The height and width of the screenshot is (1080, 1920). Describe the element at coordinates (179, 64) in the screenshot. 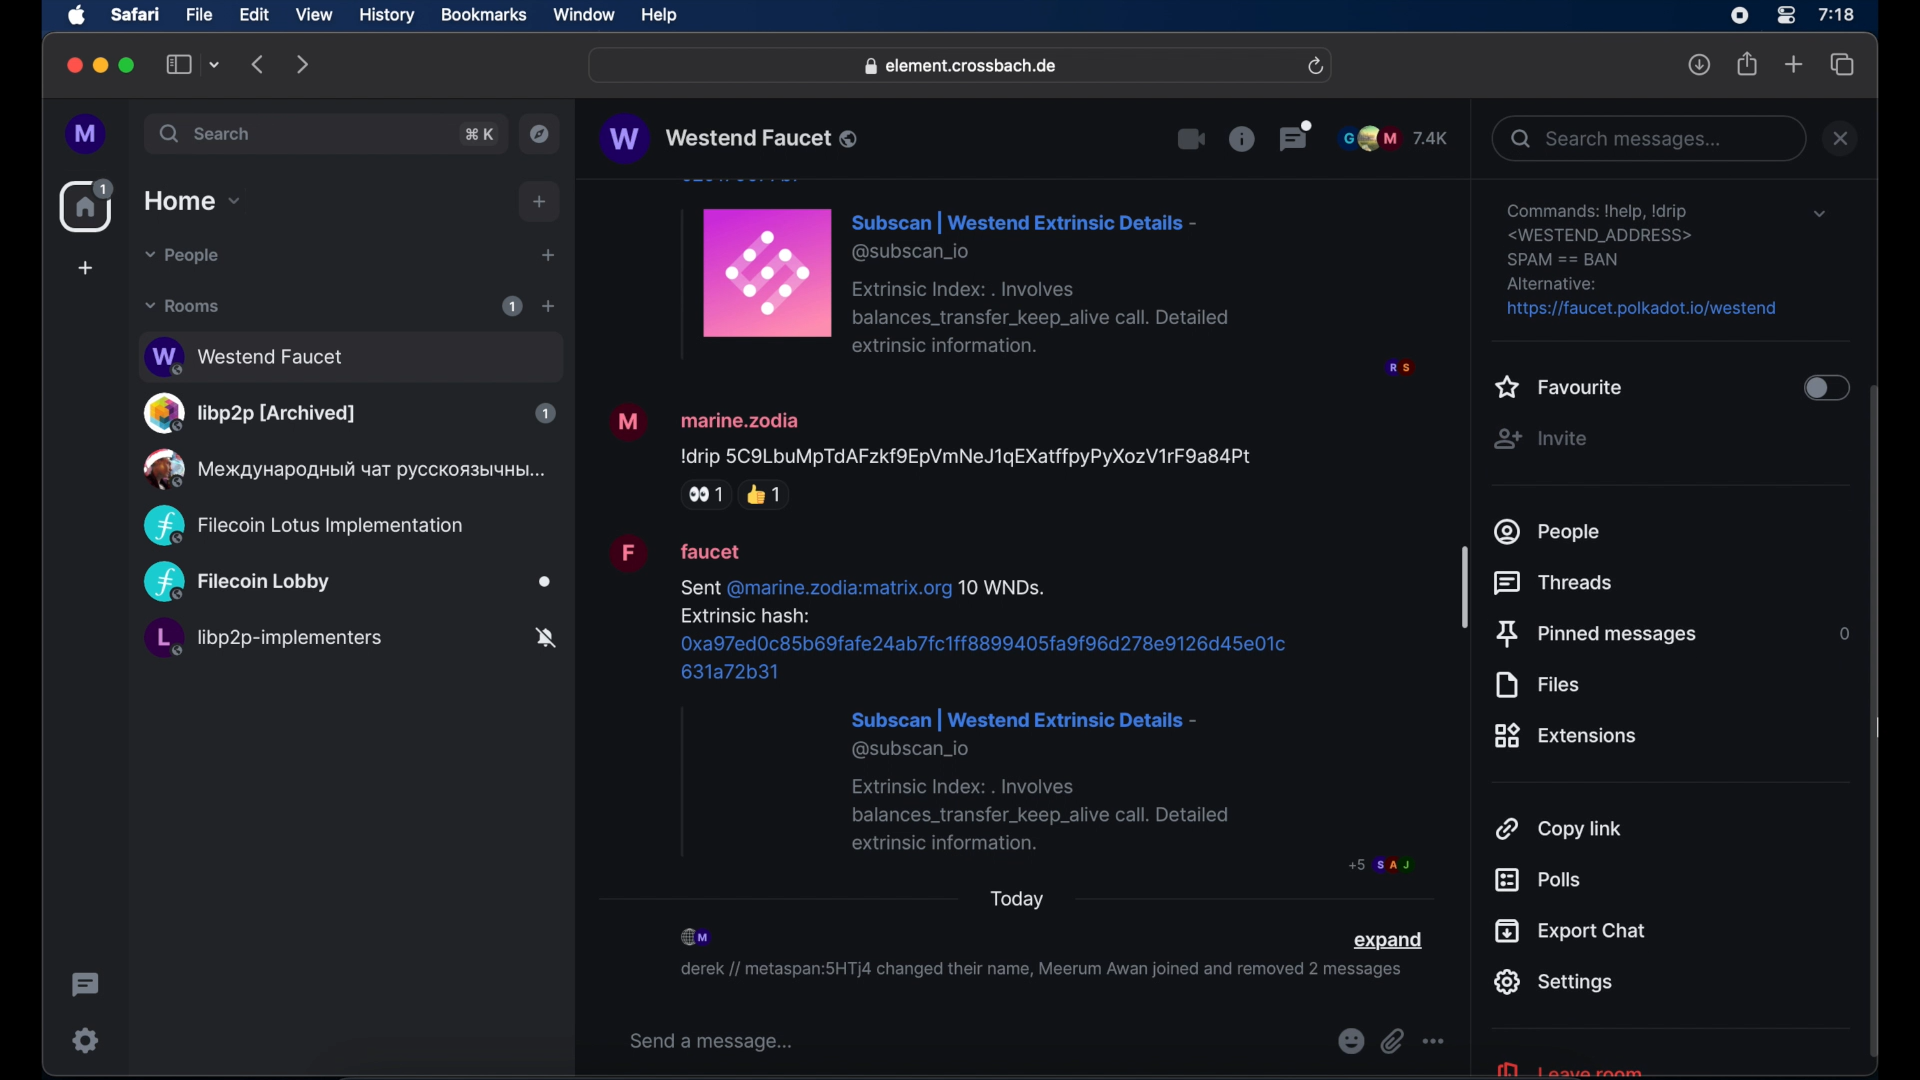

I see `show sidebar` at that location.